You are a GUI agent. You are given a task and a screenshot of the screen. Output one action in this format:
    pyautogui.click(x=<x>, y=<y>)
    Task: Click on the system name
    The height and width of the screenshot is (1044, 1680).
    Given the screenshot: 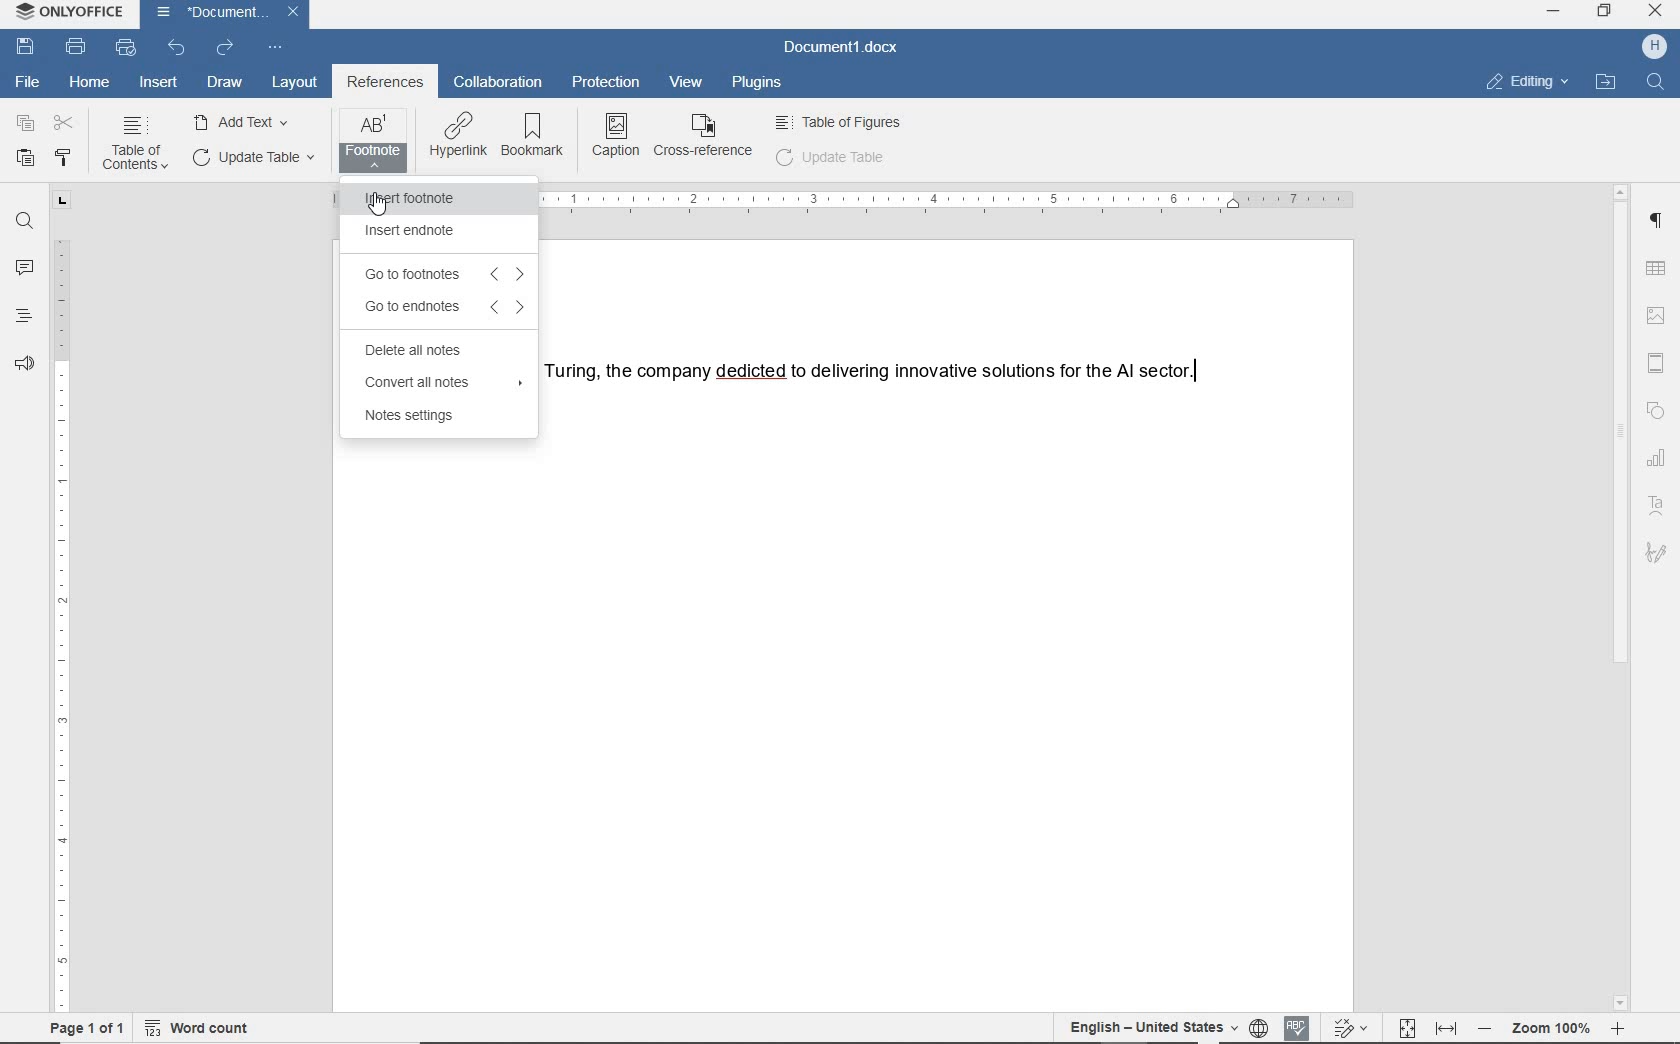 What is the action you would take?
    pyautogui.click(x=71, y=12)
    